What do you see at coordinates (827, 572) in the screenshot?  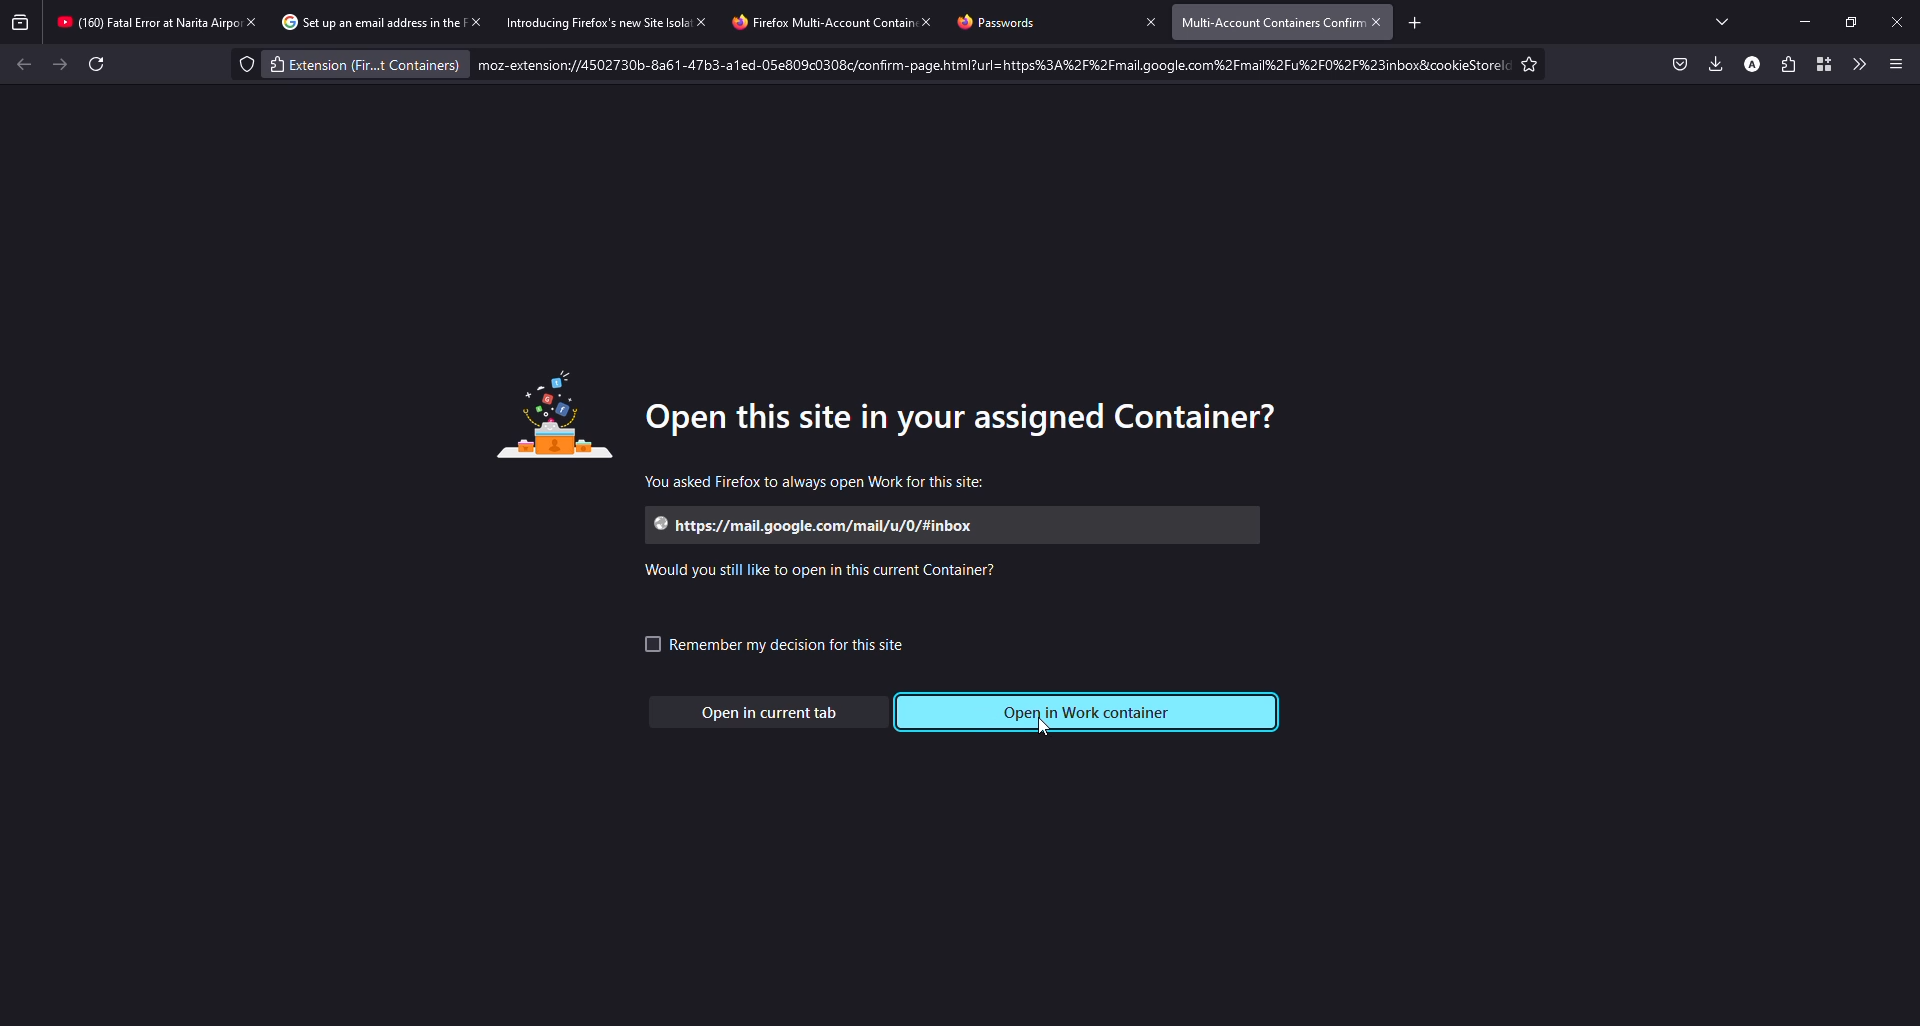 I see `Would you still like to open in this current Container?` at bounding box center [827, 572].